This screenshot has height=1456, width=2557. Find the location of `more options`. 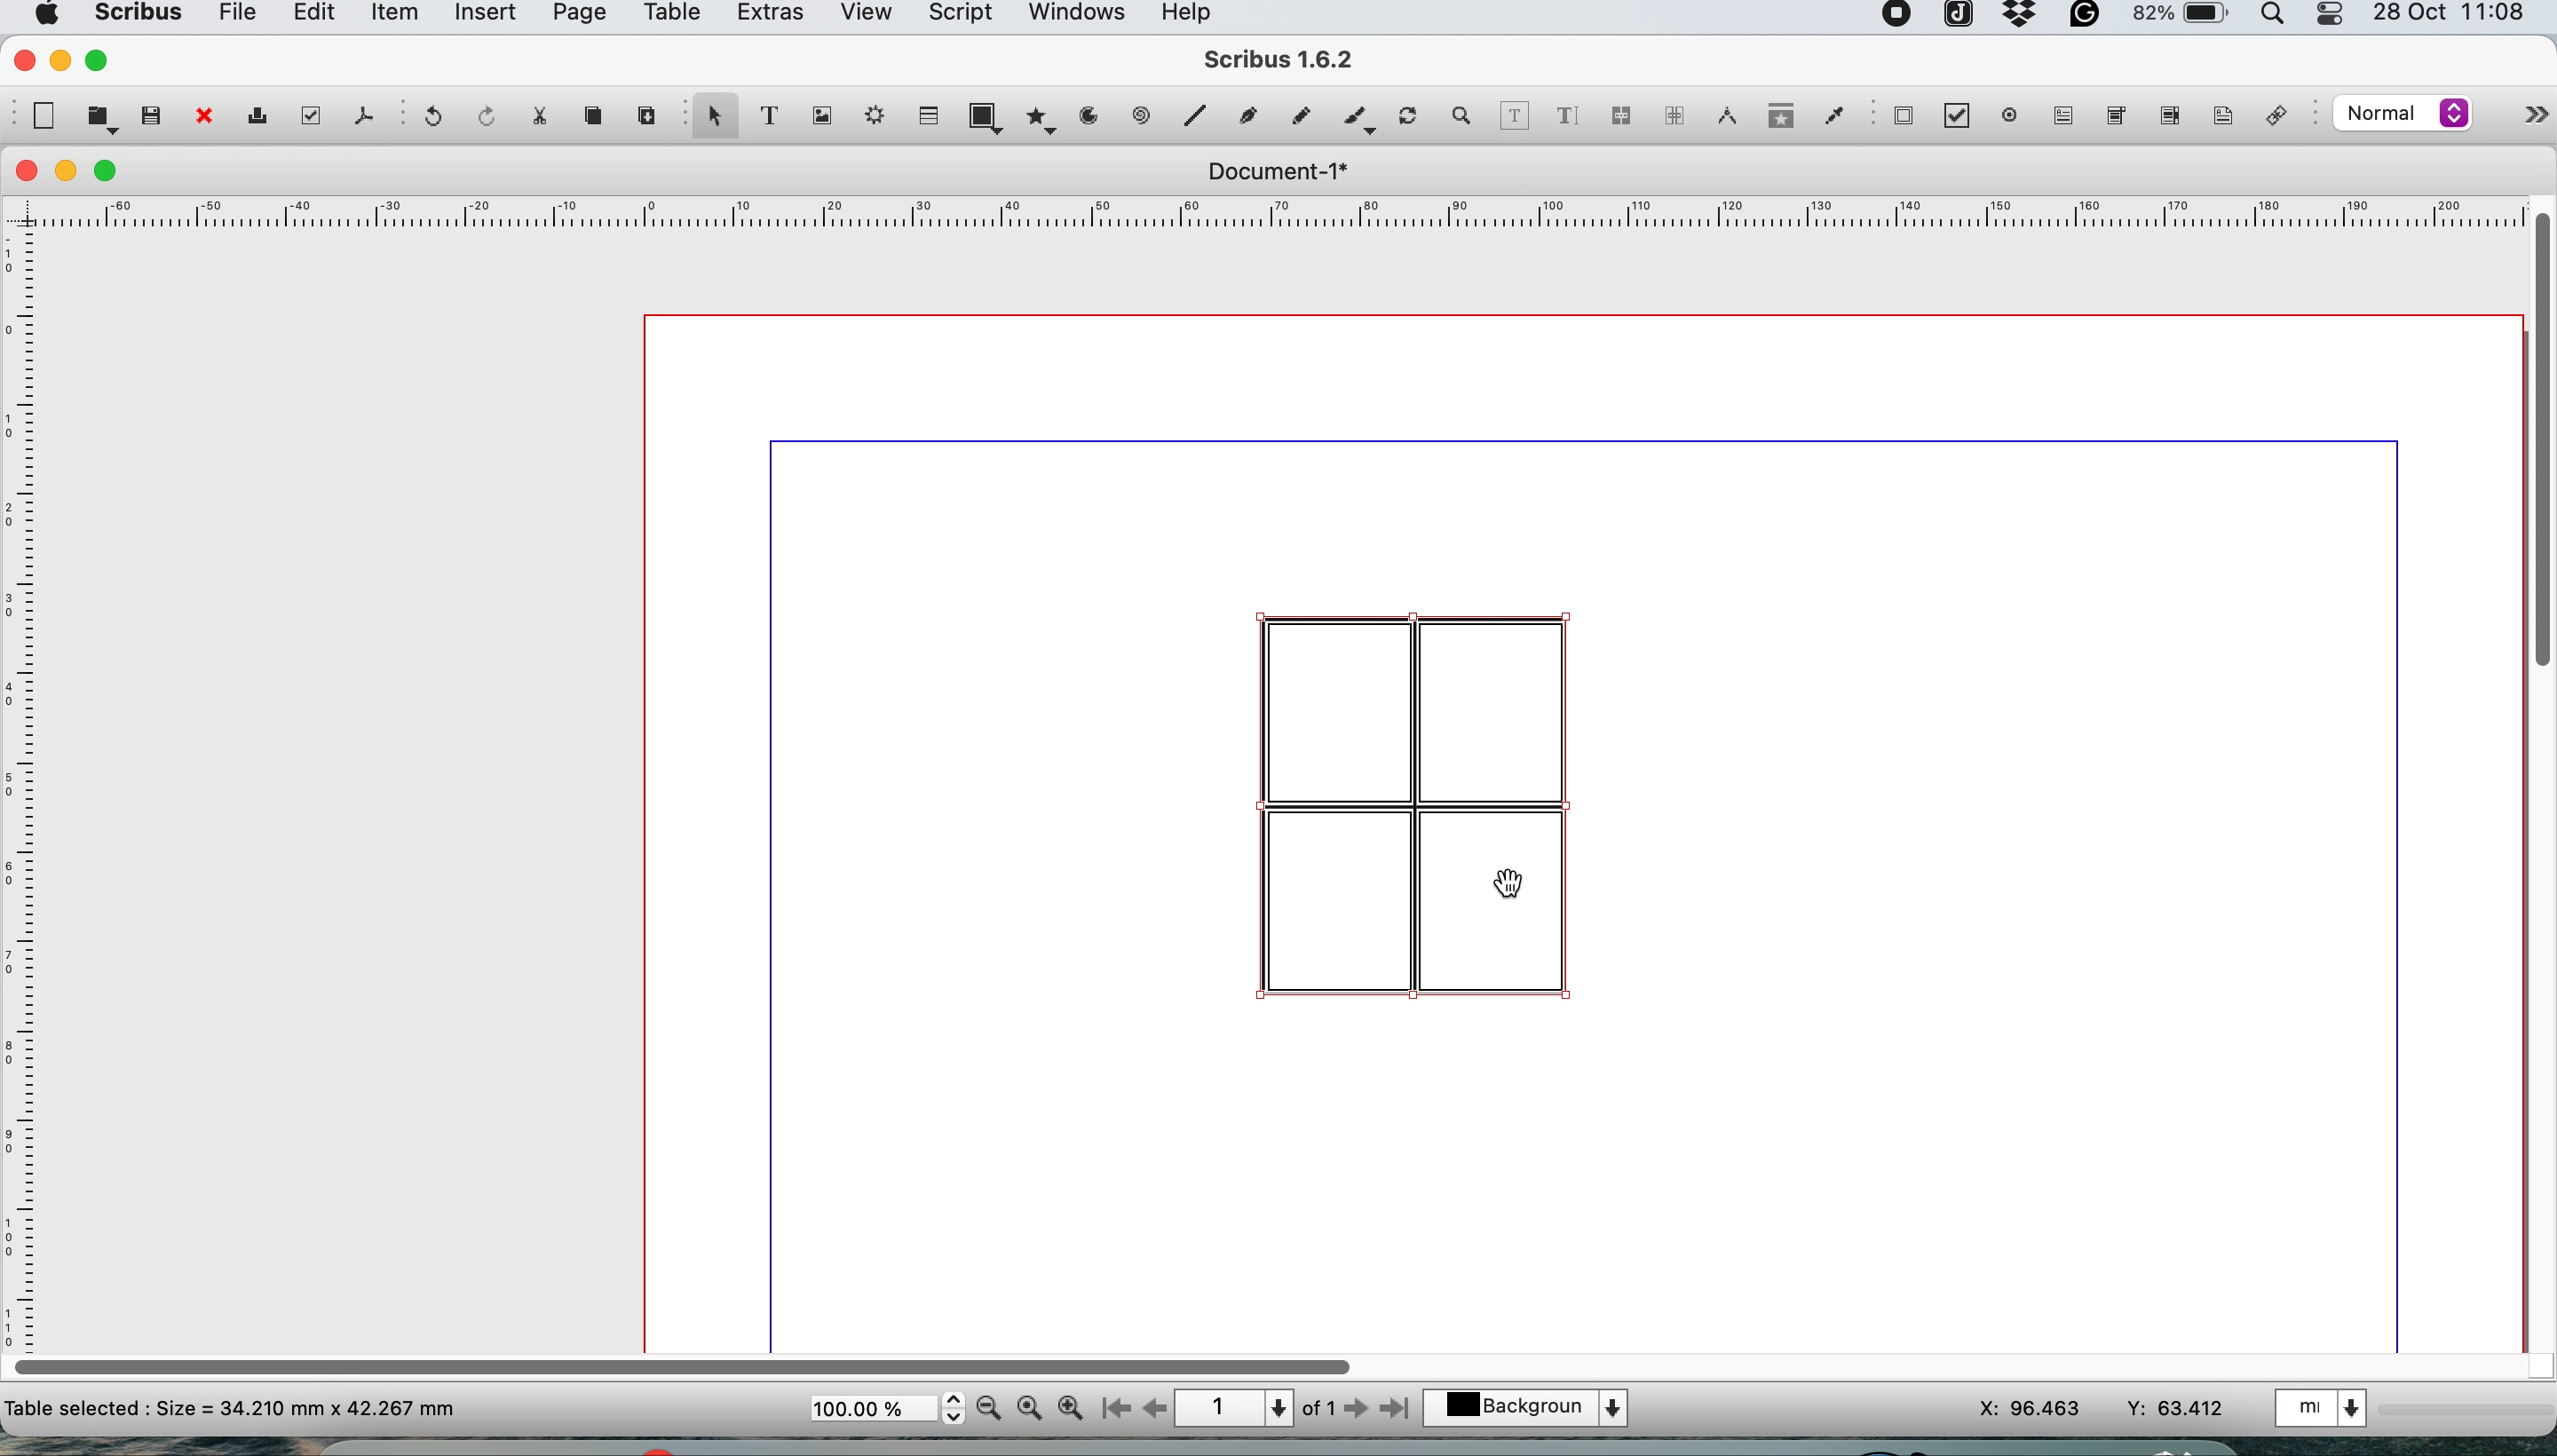

more options is located at coordinates (2515, 119).